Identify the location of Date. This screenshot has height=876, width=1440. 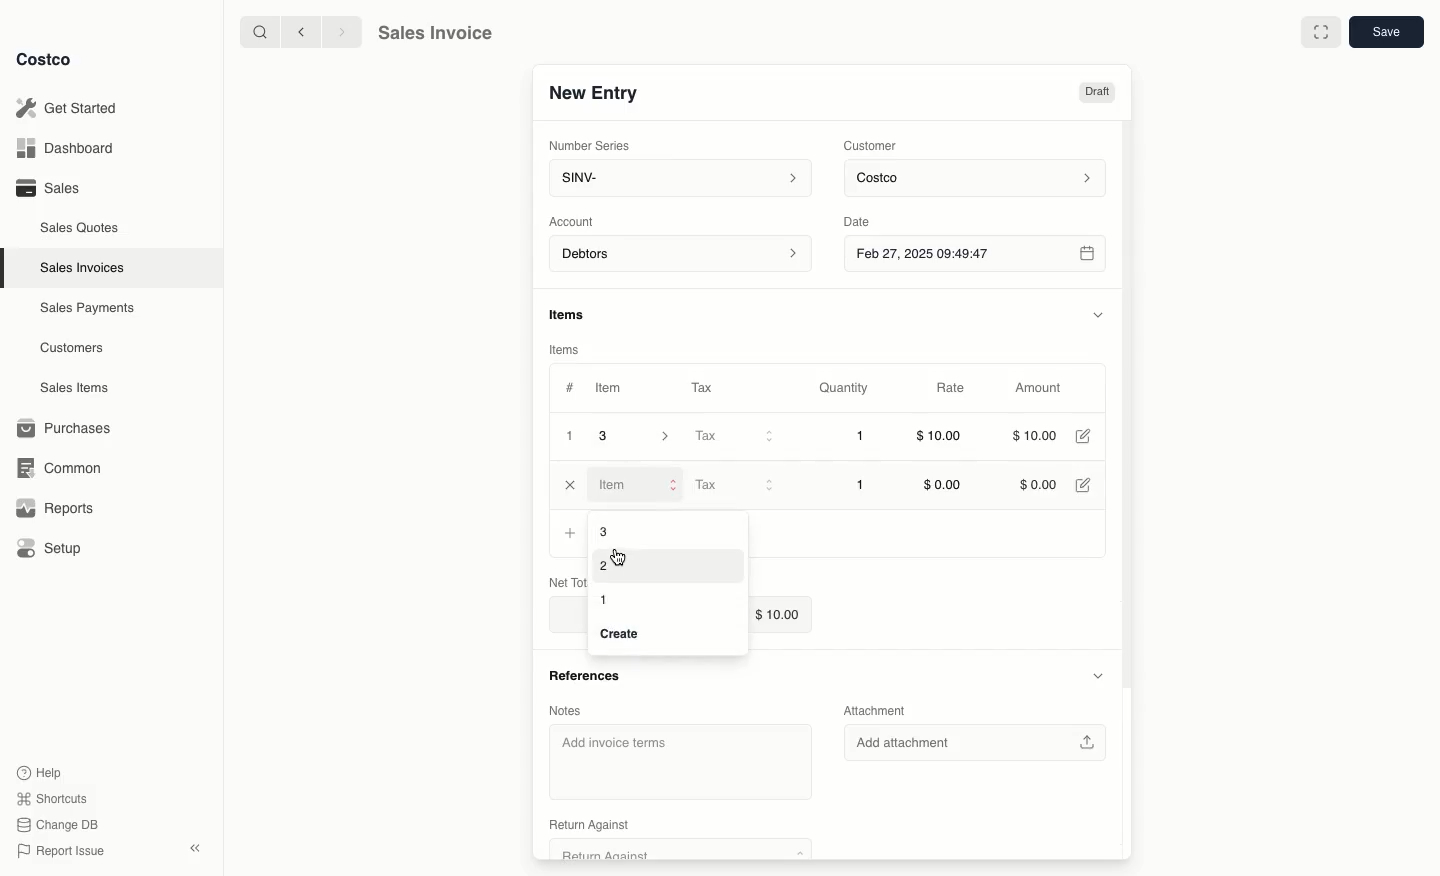
(873, 219).